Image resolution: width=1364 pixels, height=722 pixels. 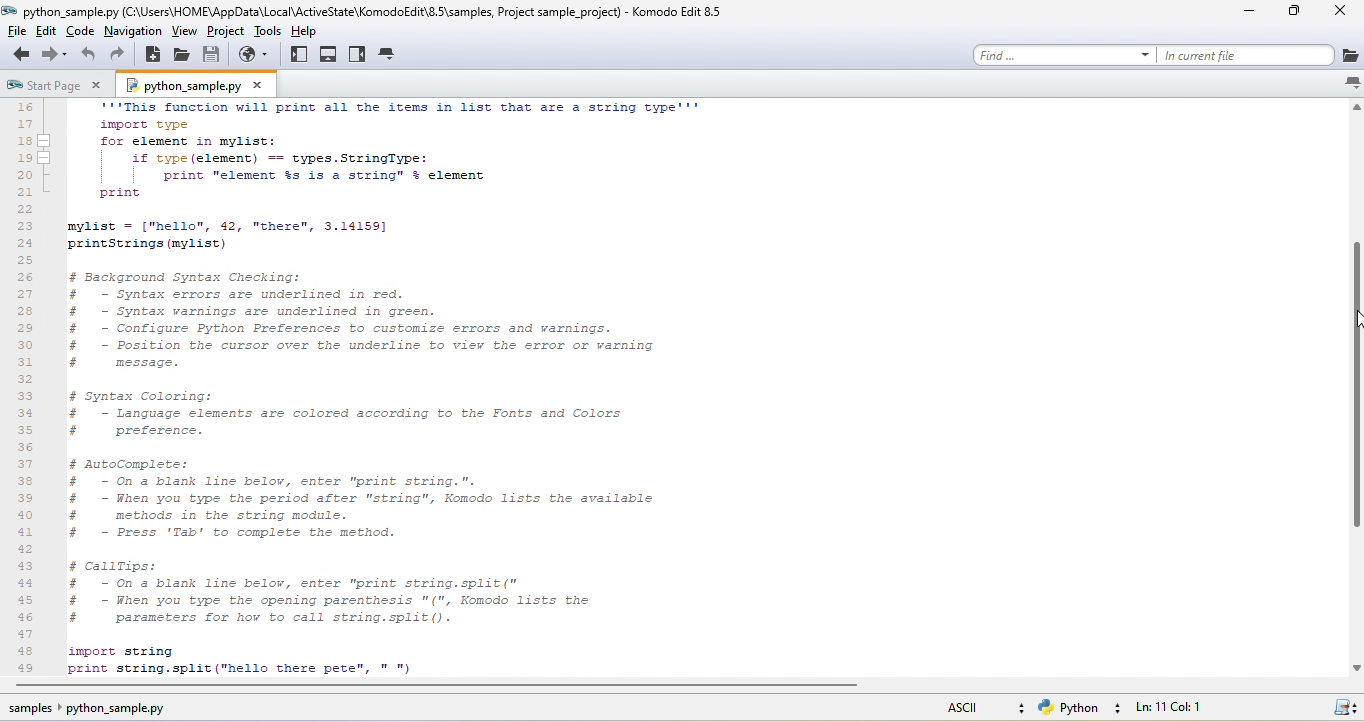 I want to click on new, so click(x=153, y=55).